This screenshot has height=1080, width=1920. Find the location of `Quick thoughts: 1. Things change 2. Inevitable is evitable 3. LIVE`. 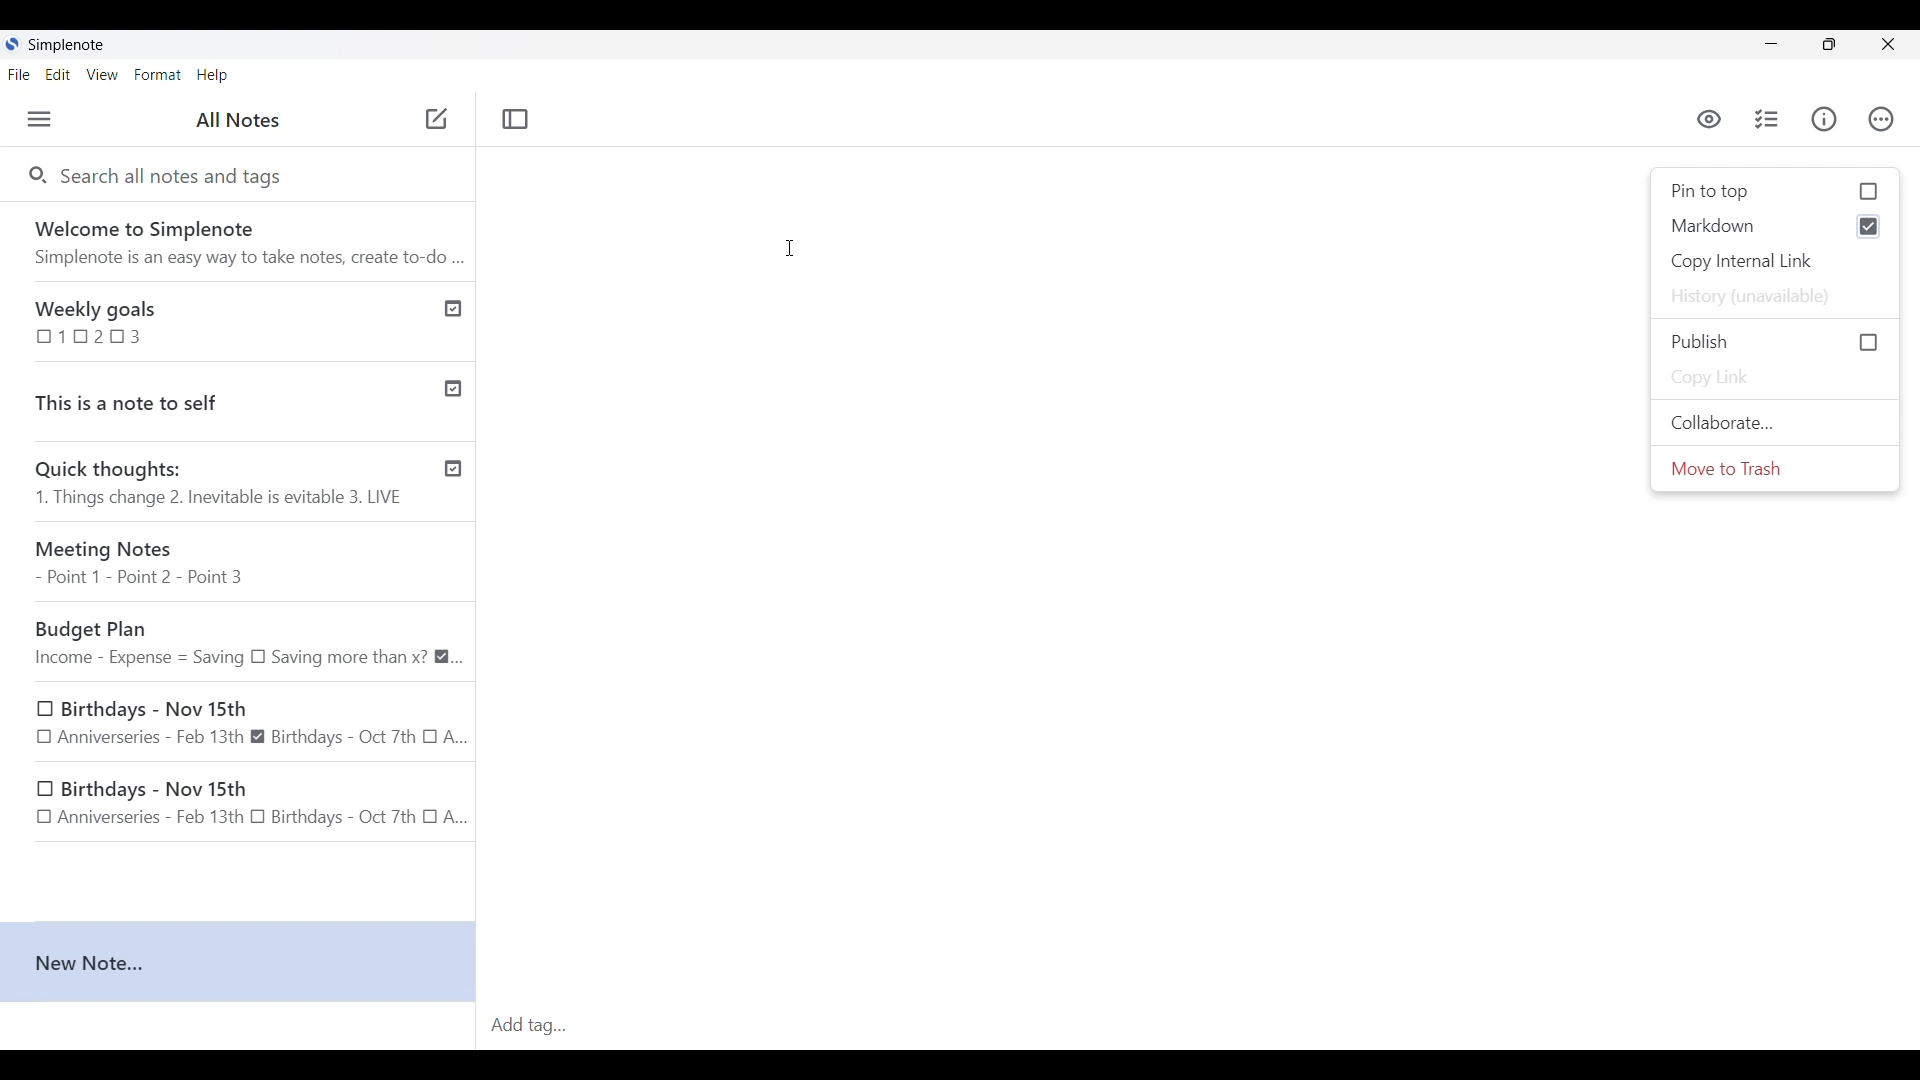

Quick thoughts: 1. Things change 2. Inevitable is evitable 3. LIVE is located at coordinates (218, 485).